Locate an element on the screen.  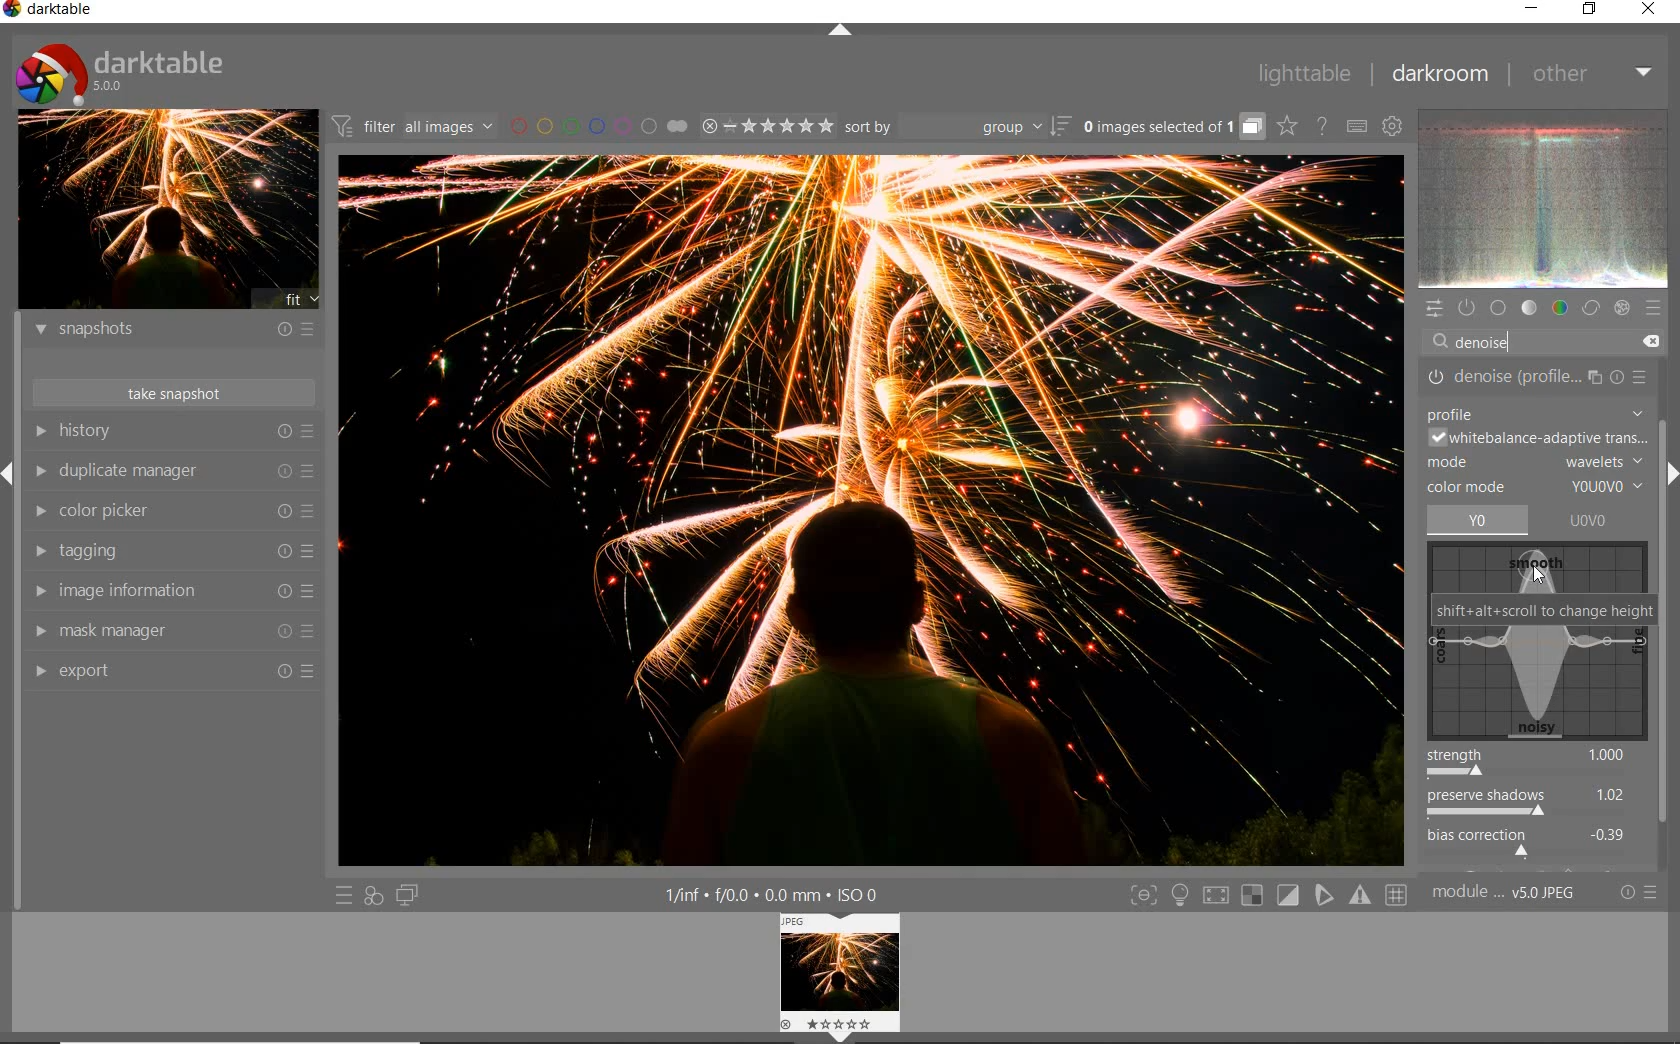
yo is located at coordinates (1479, 520).